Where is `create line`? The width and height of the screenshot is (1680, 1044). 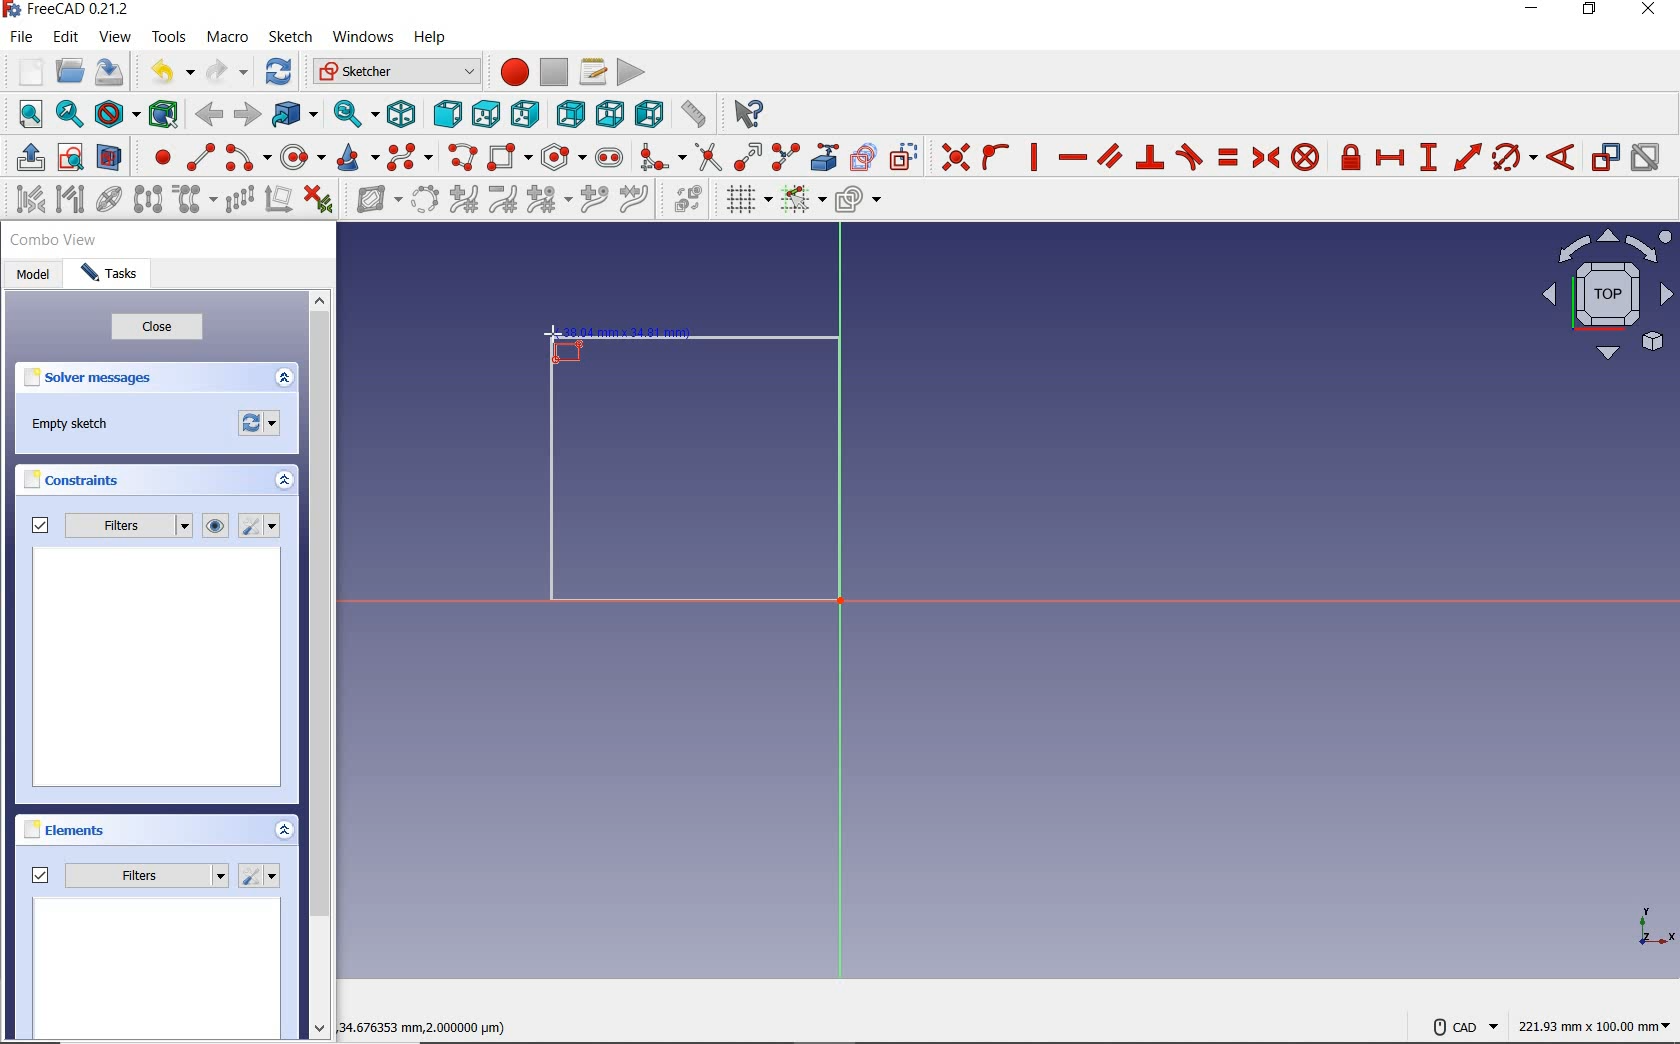
create line is located at coordinates (200, 157).